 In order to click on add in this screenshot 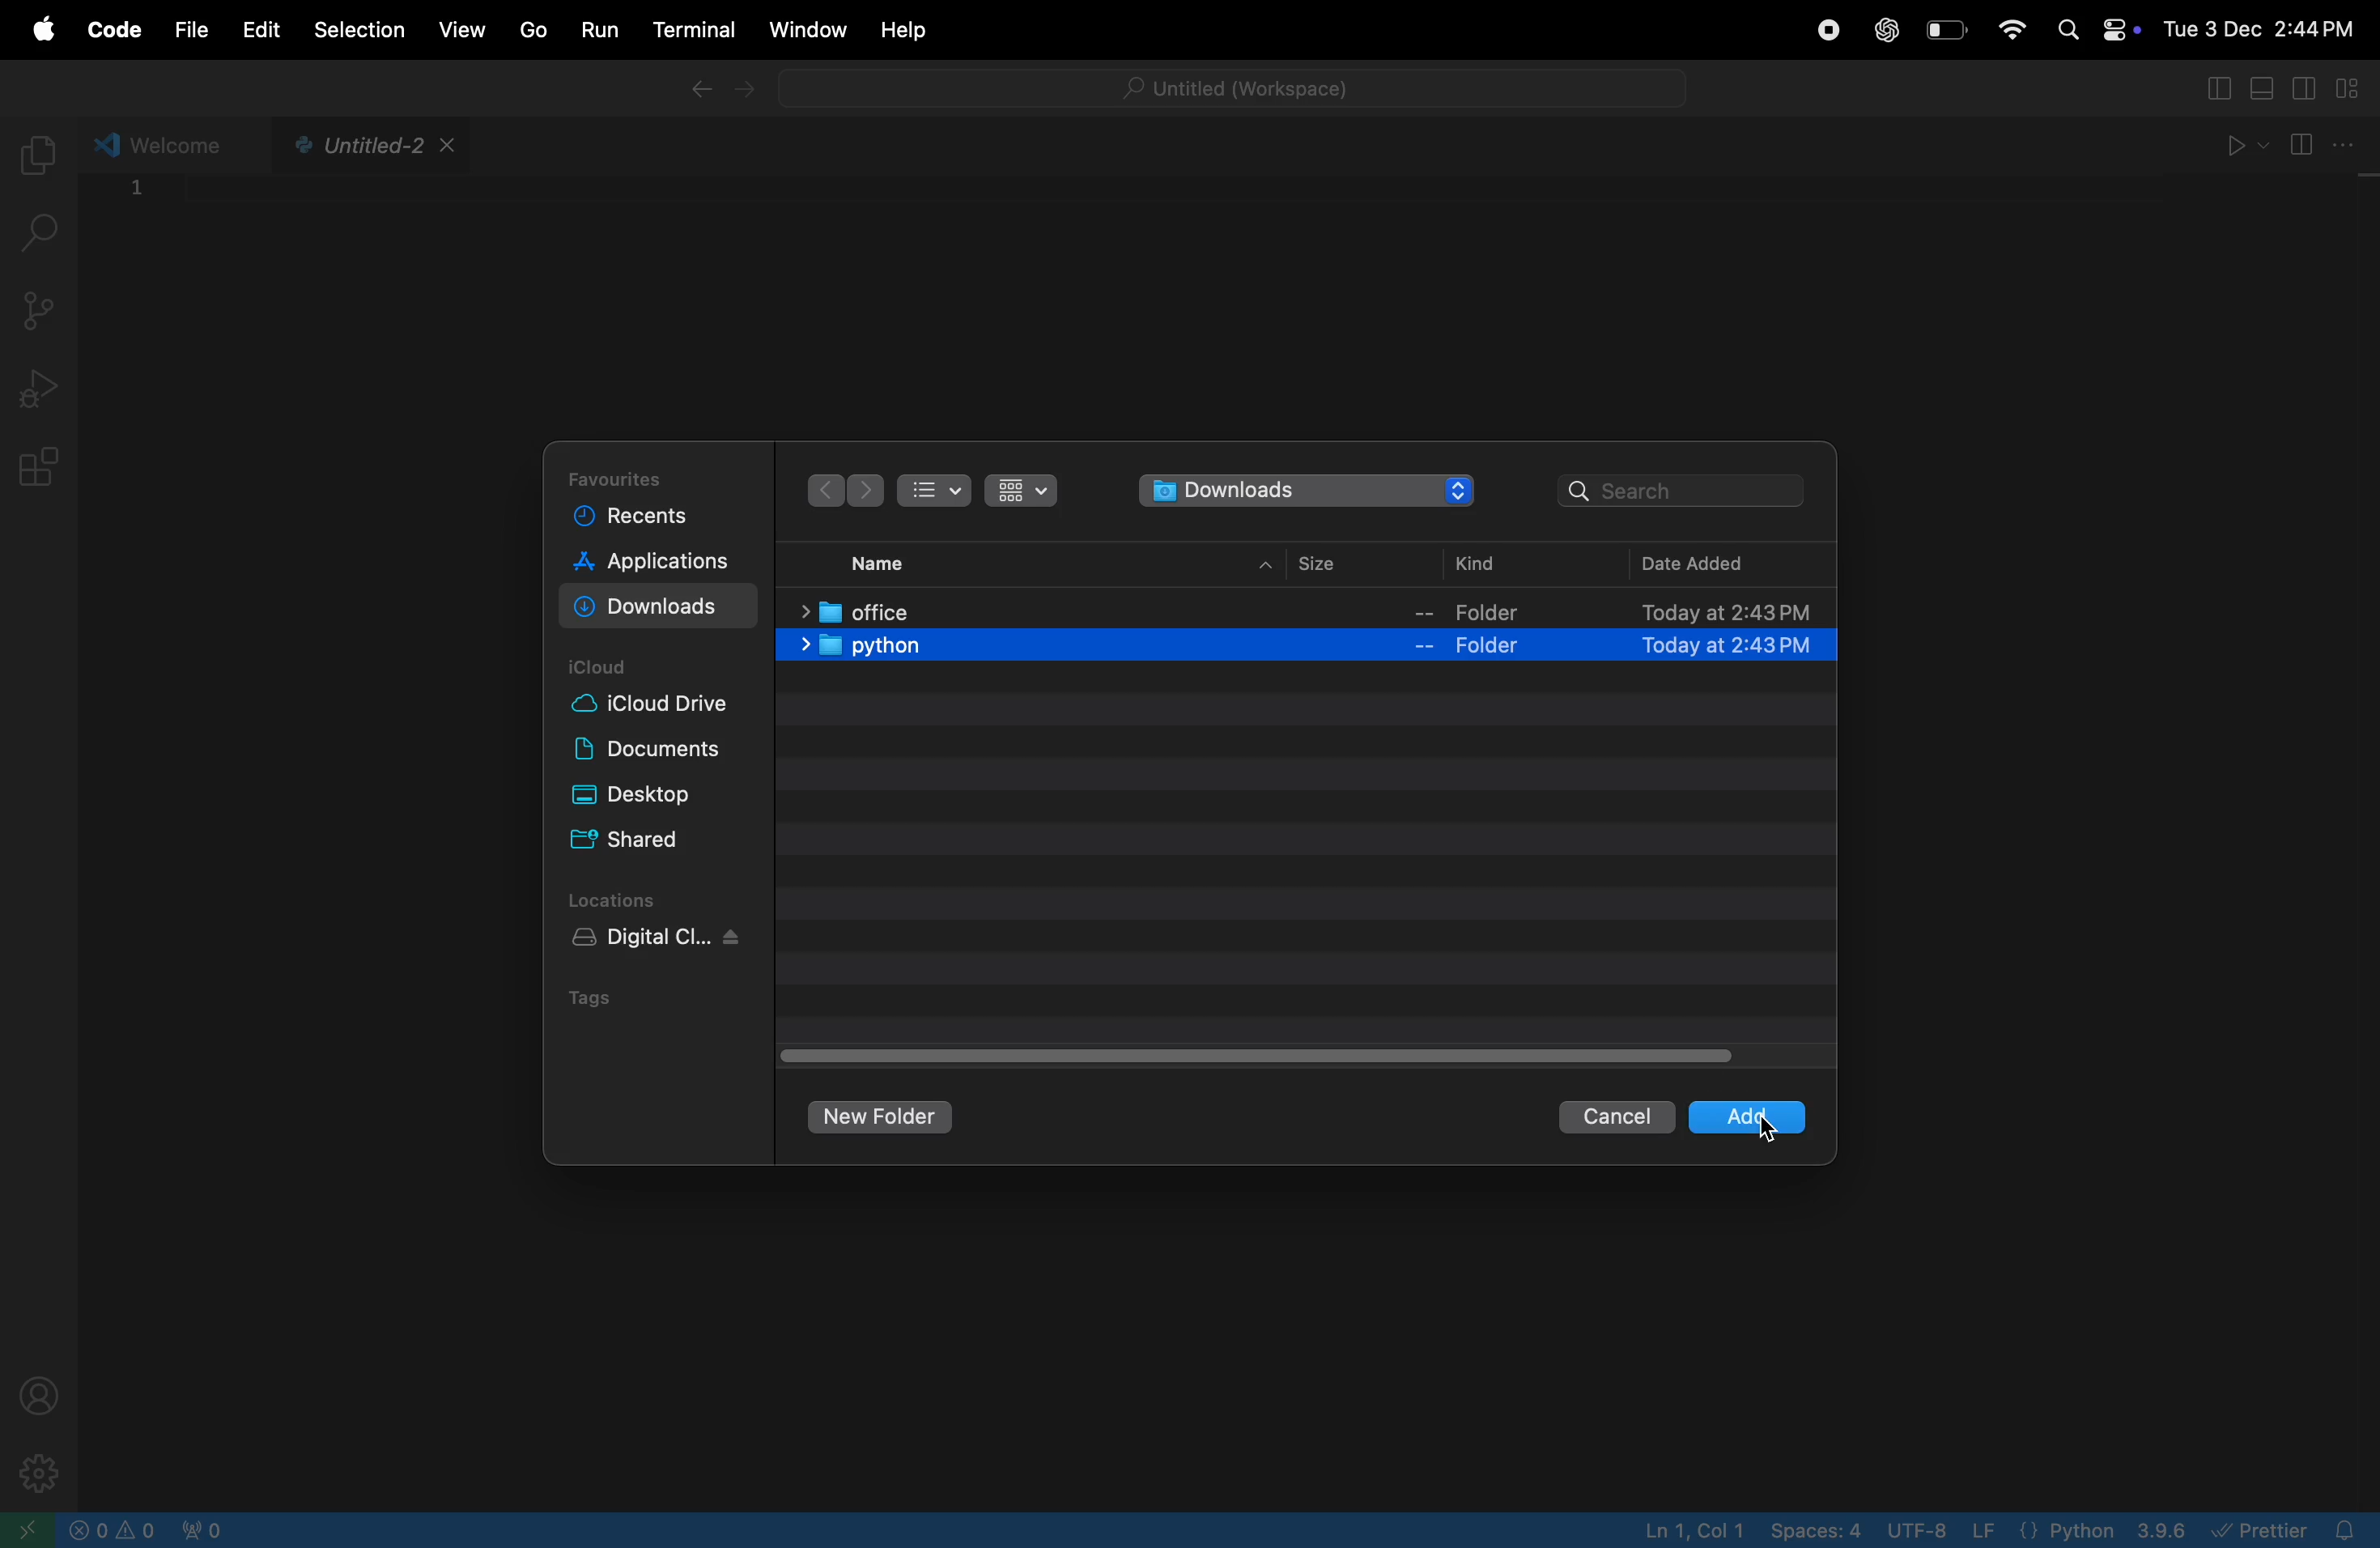, I will do `click(1719, 1117)`.